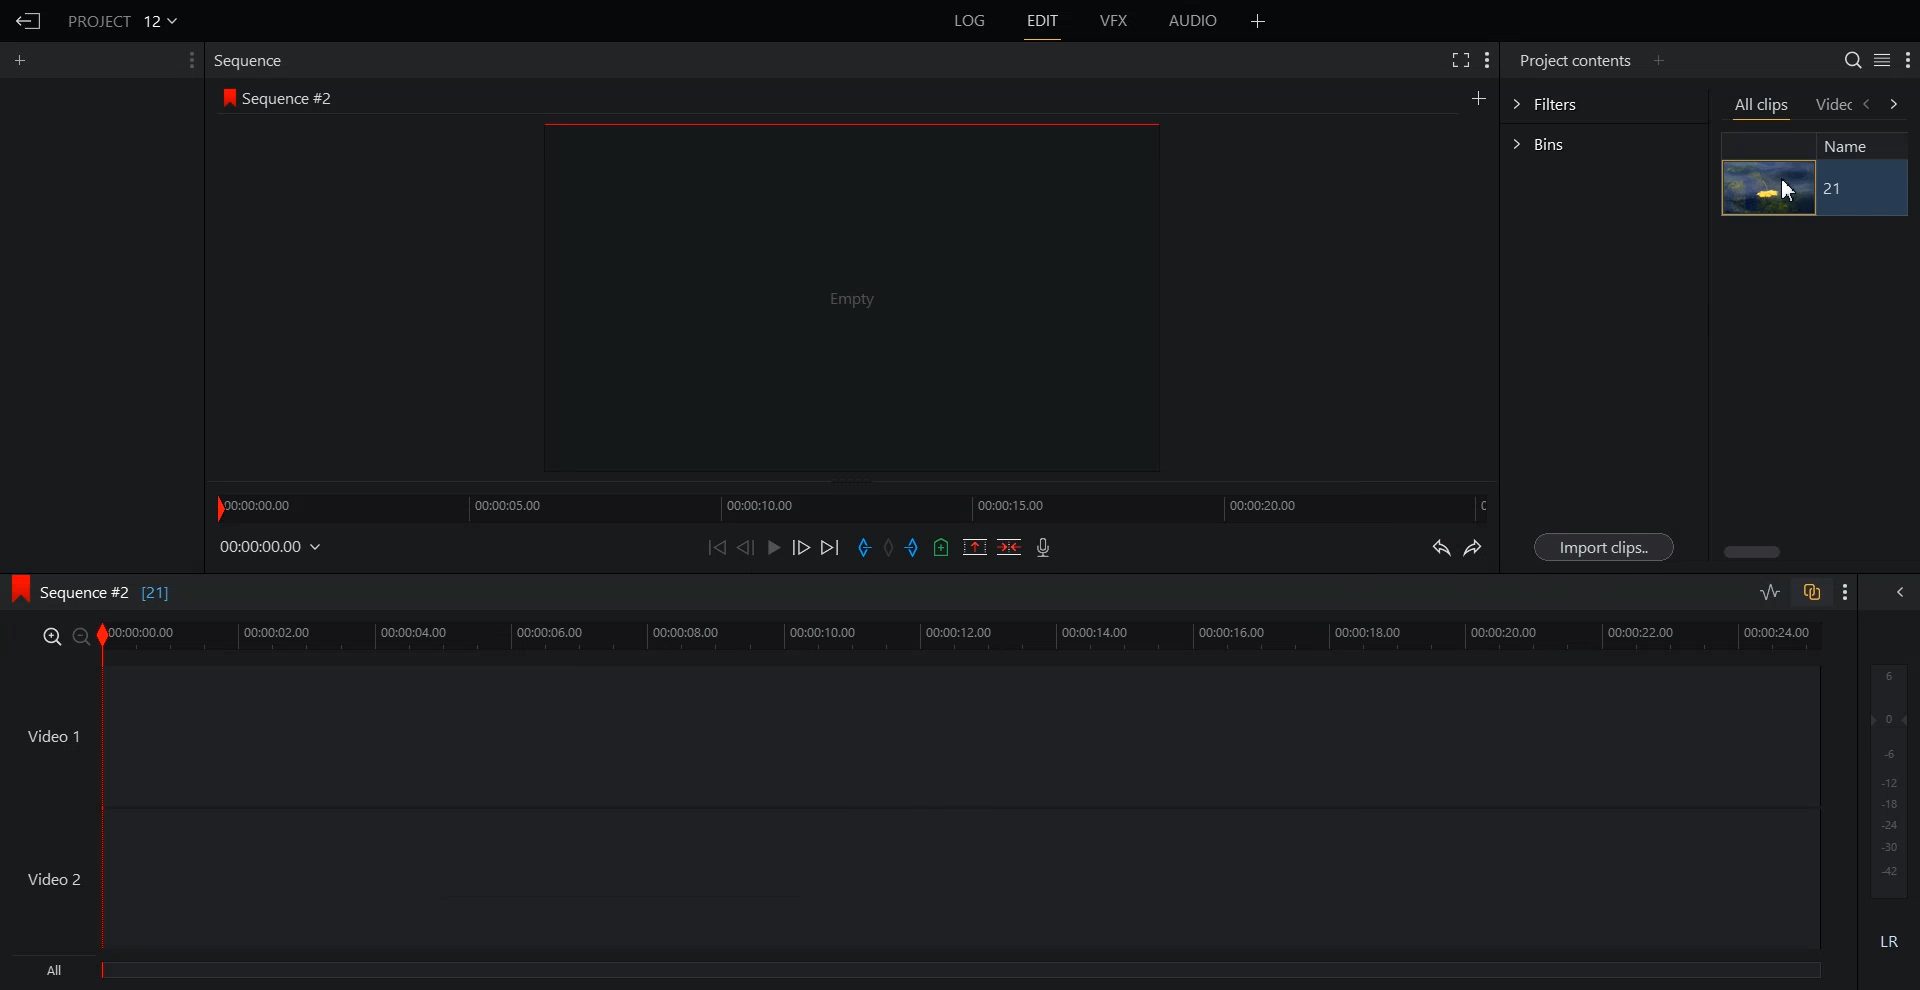 This screenshot has height=990, width=1920. What do you see at coordinates (185, 61) in the screenshot?
I see `Show Setting Menu` at bounding box center [185, 61].